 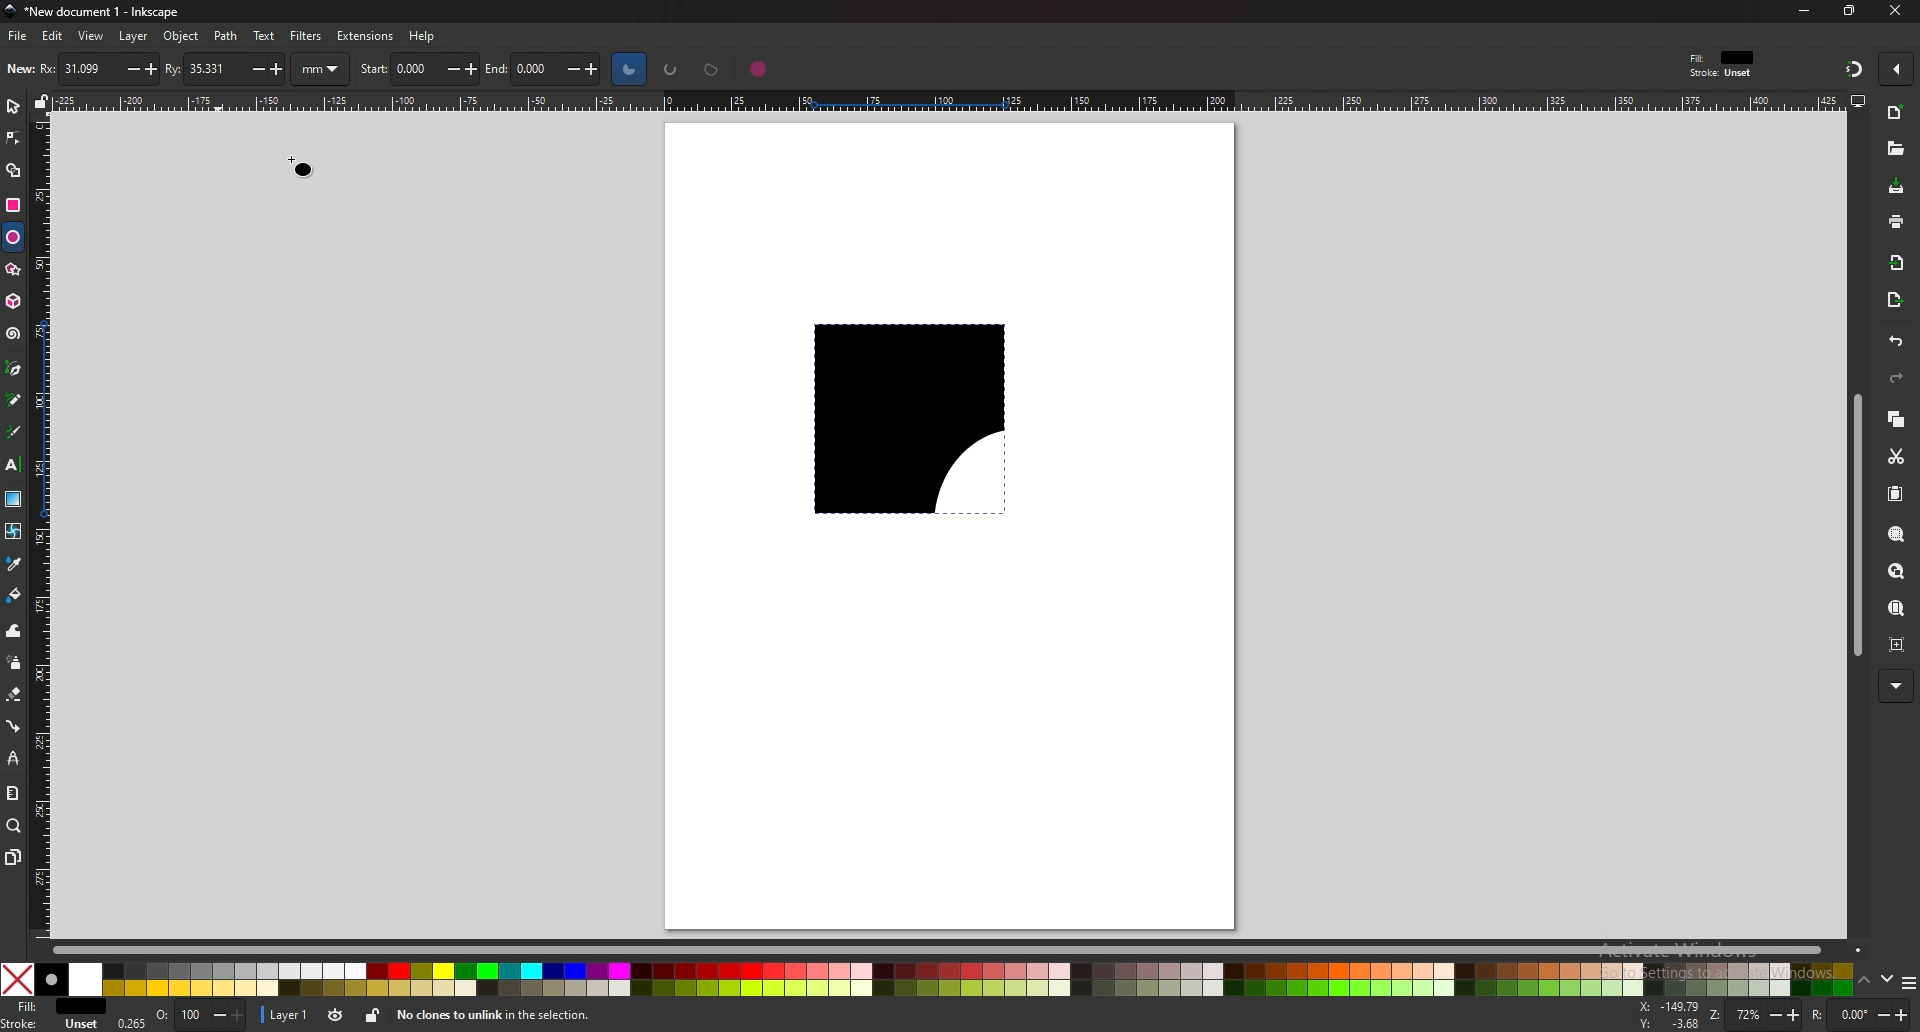 What do you see at coordinates (264, 35) in the screenshot?
I see `text` at bounding box center [264, 35].